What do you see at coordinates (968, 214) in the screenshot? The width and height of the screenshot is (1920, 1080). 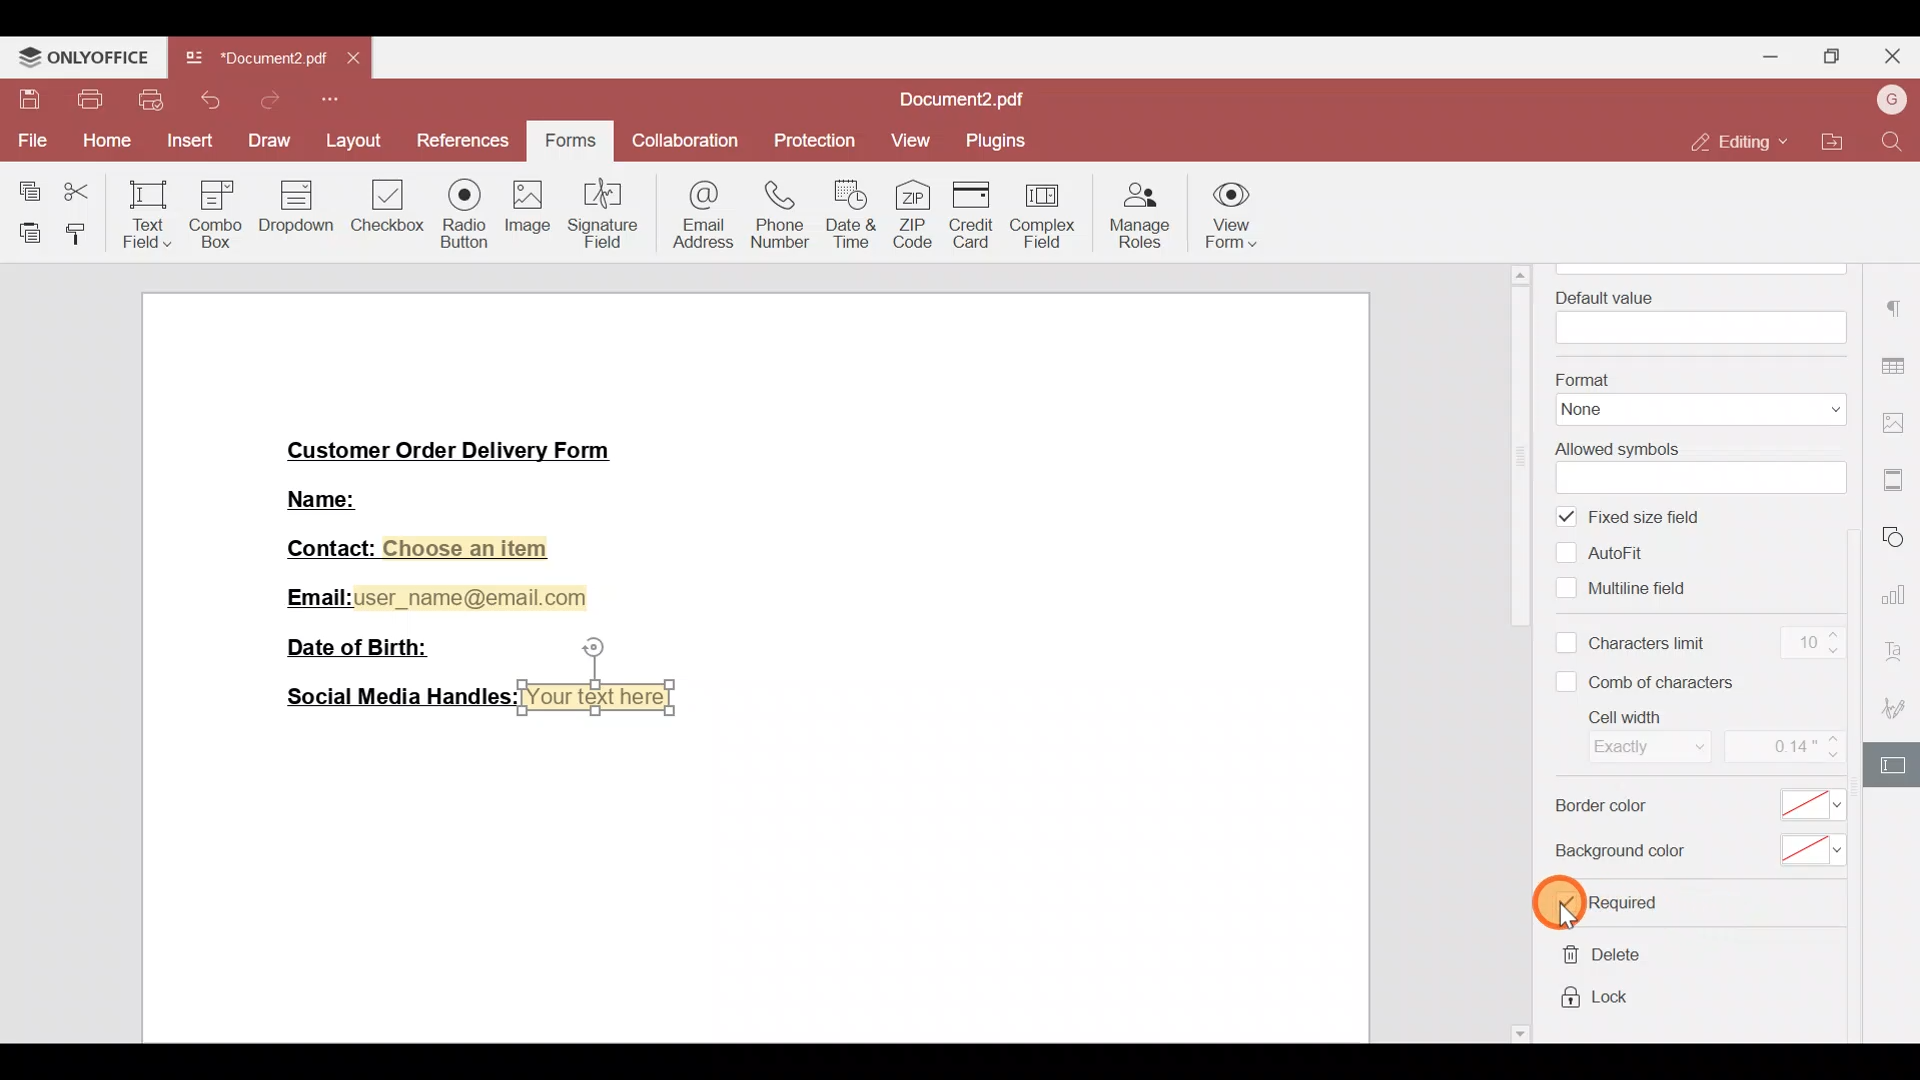 I see `Credit card` at bounding box center [968, 214].